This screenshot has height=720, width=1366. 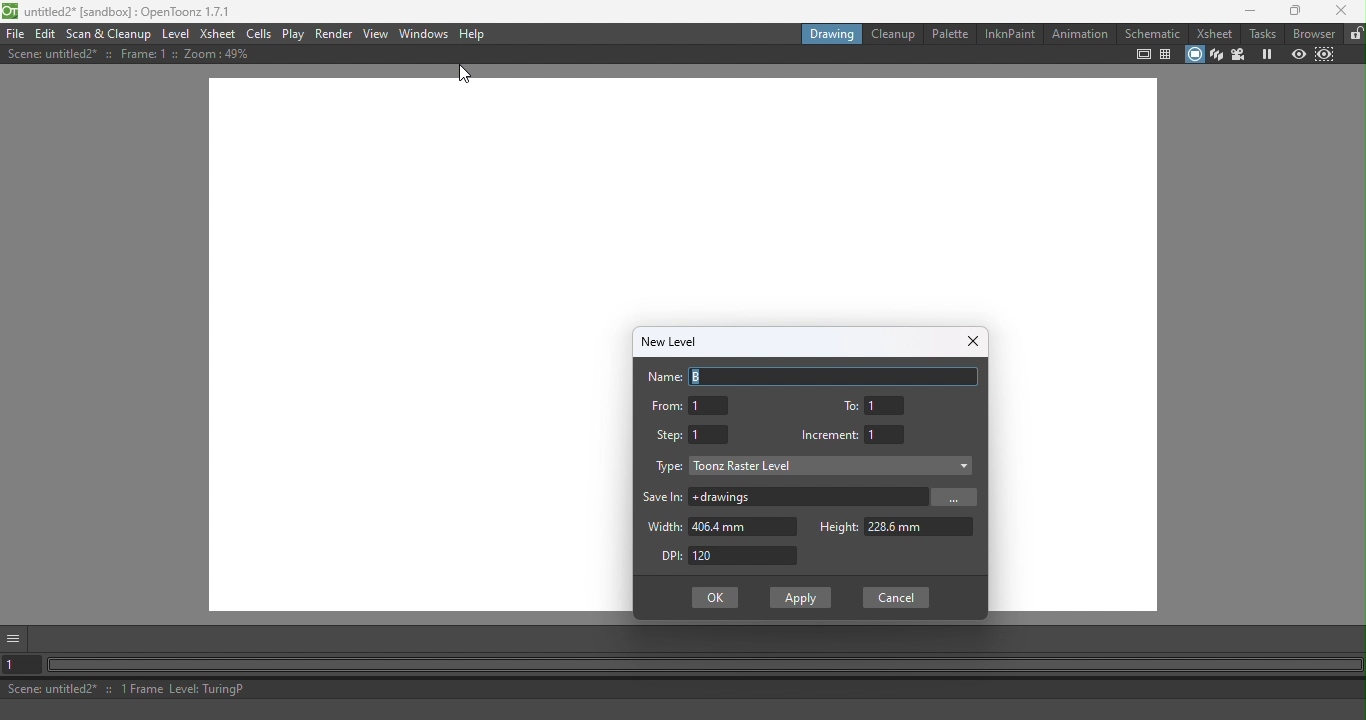 What do you see at coordinates (830, 434) in the screenshot?
I see `Increment` at bounding box center [830, 434].